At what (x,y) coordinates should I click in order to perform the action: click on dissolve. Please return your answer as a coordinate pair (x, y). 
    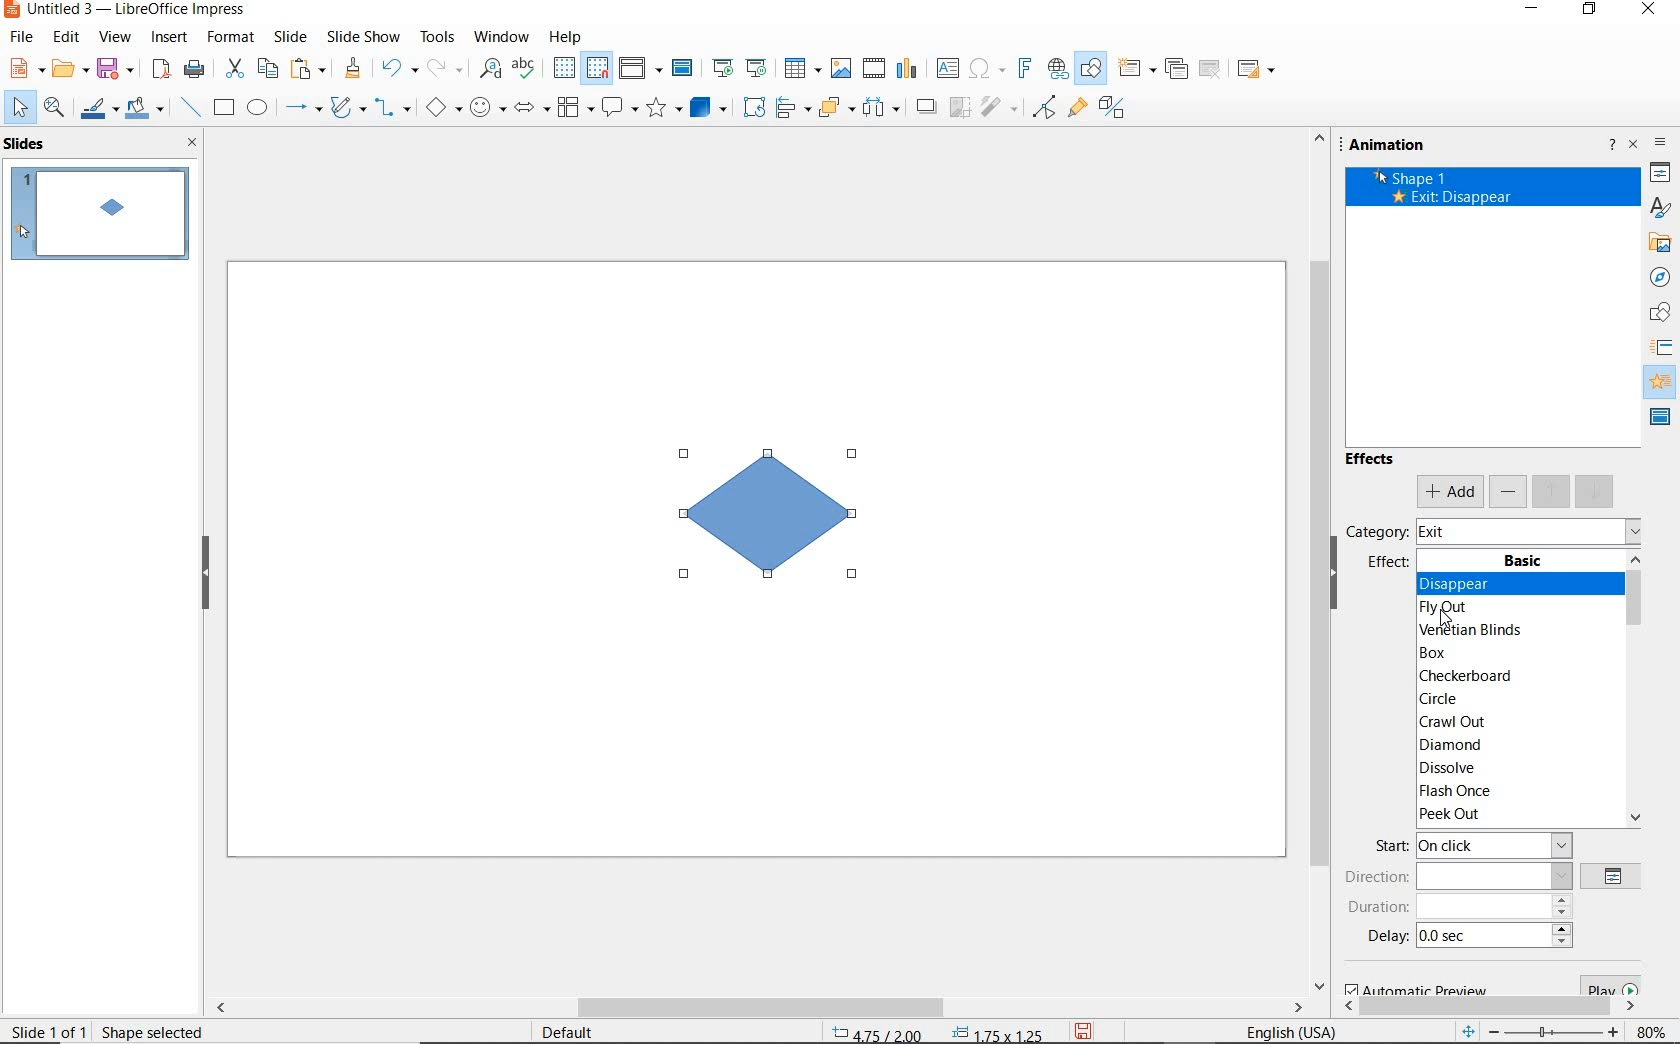
    Looking at the image, I should click on (1516, 768).